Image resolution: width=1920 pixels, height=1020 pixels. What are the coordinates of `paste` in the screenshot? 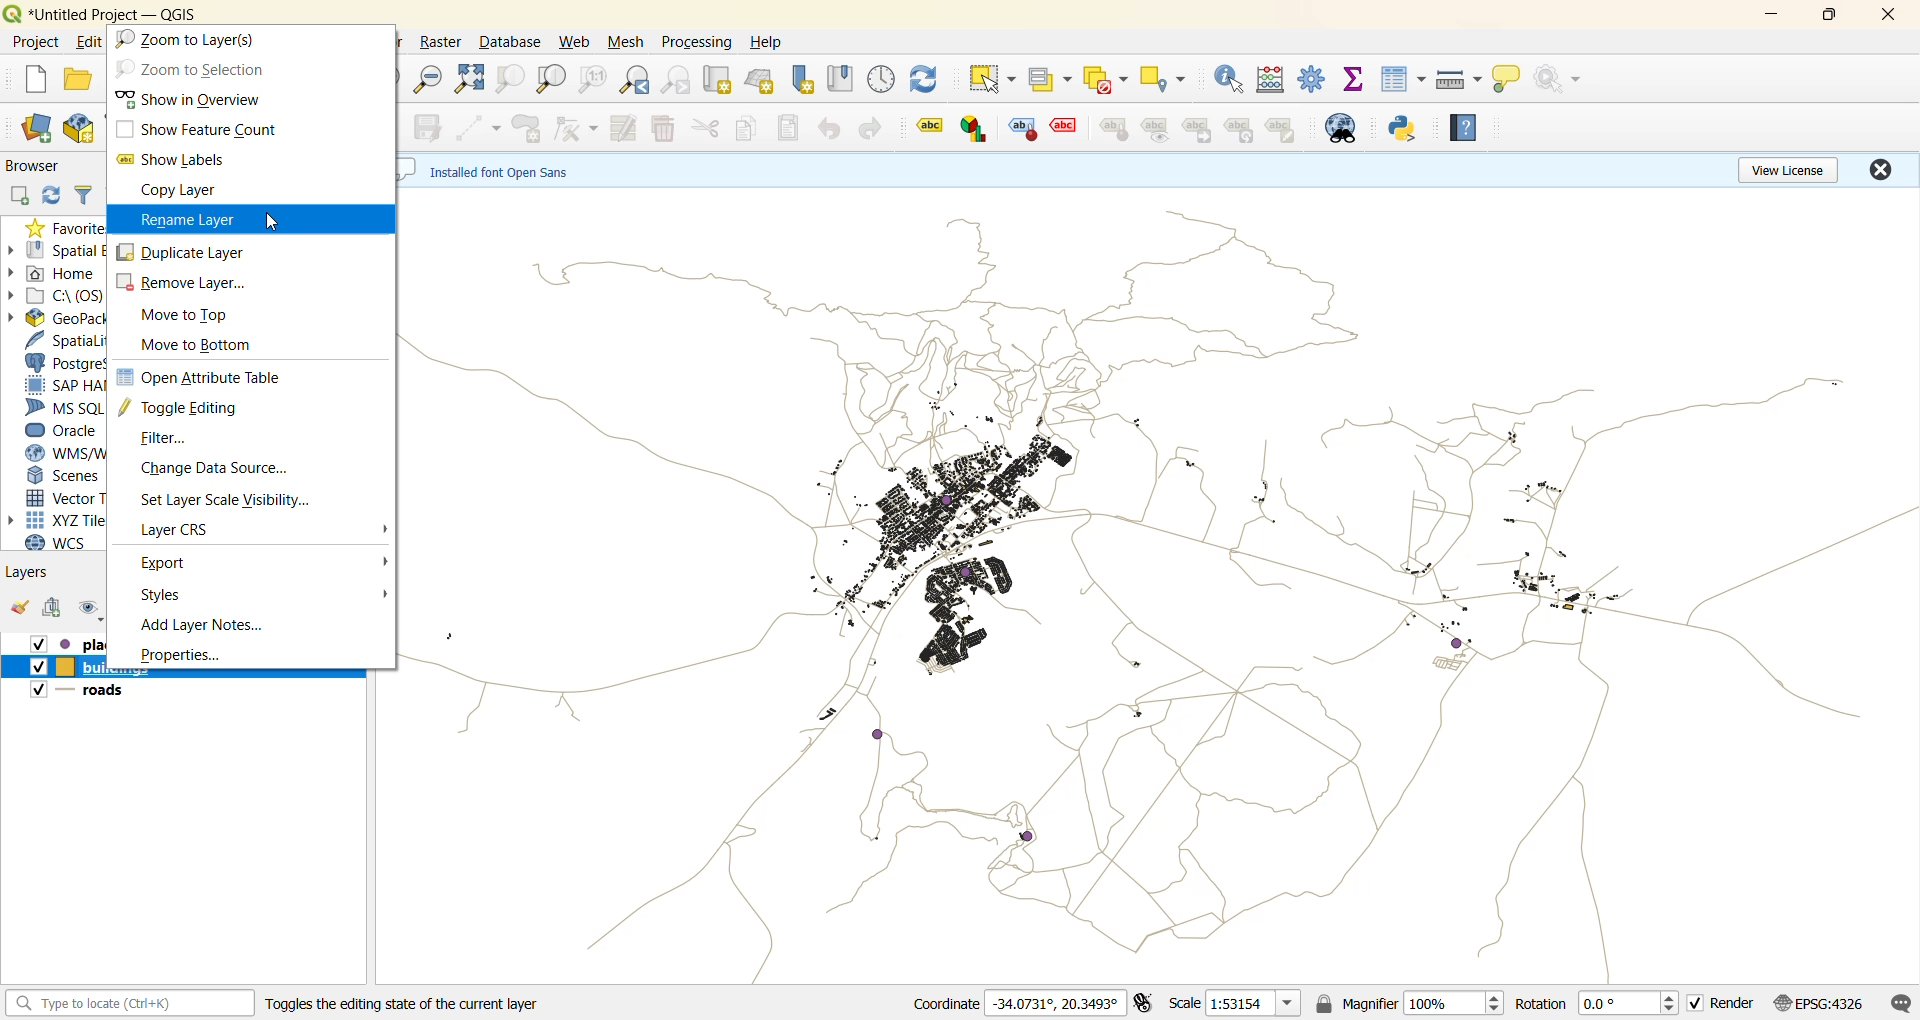 It's located at (791, 130).